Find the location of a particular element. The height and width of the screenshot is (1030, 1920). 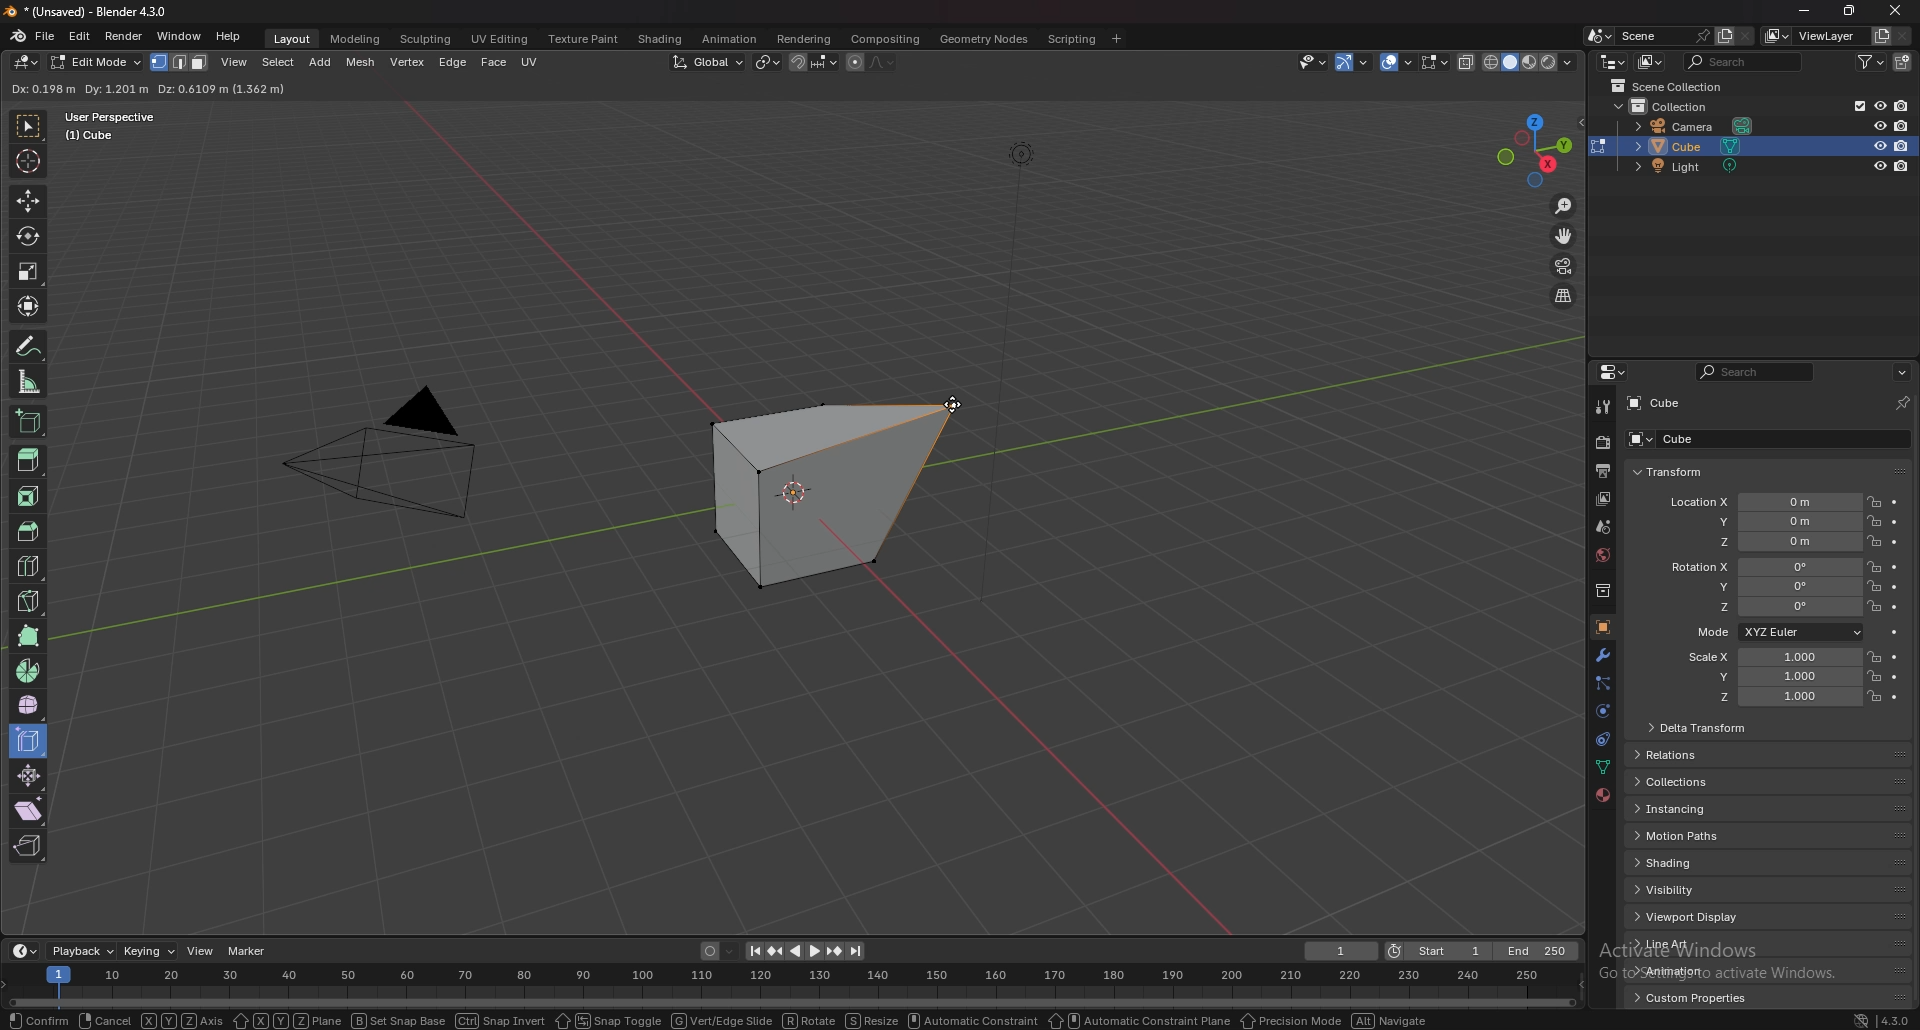

annotate is located at coordinates (28, 346).